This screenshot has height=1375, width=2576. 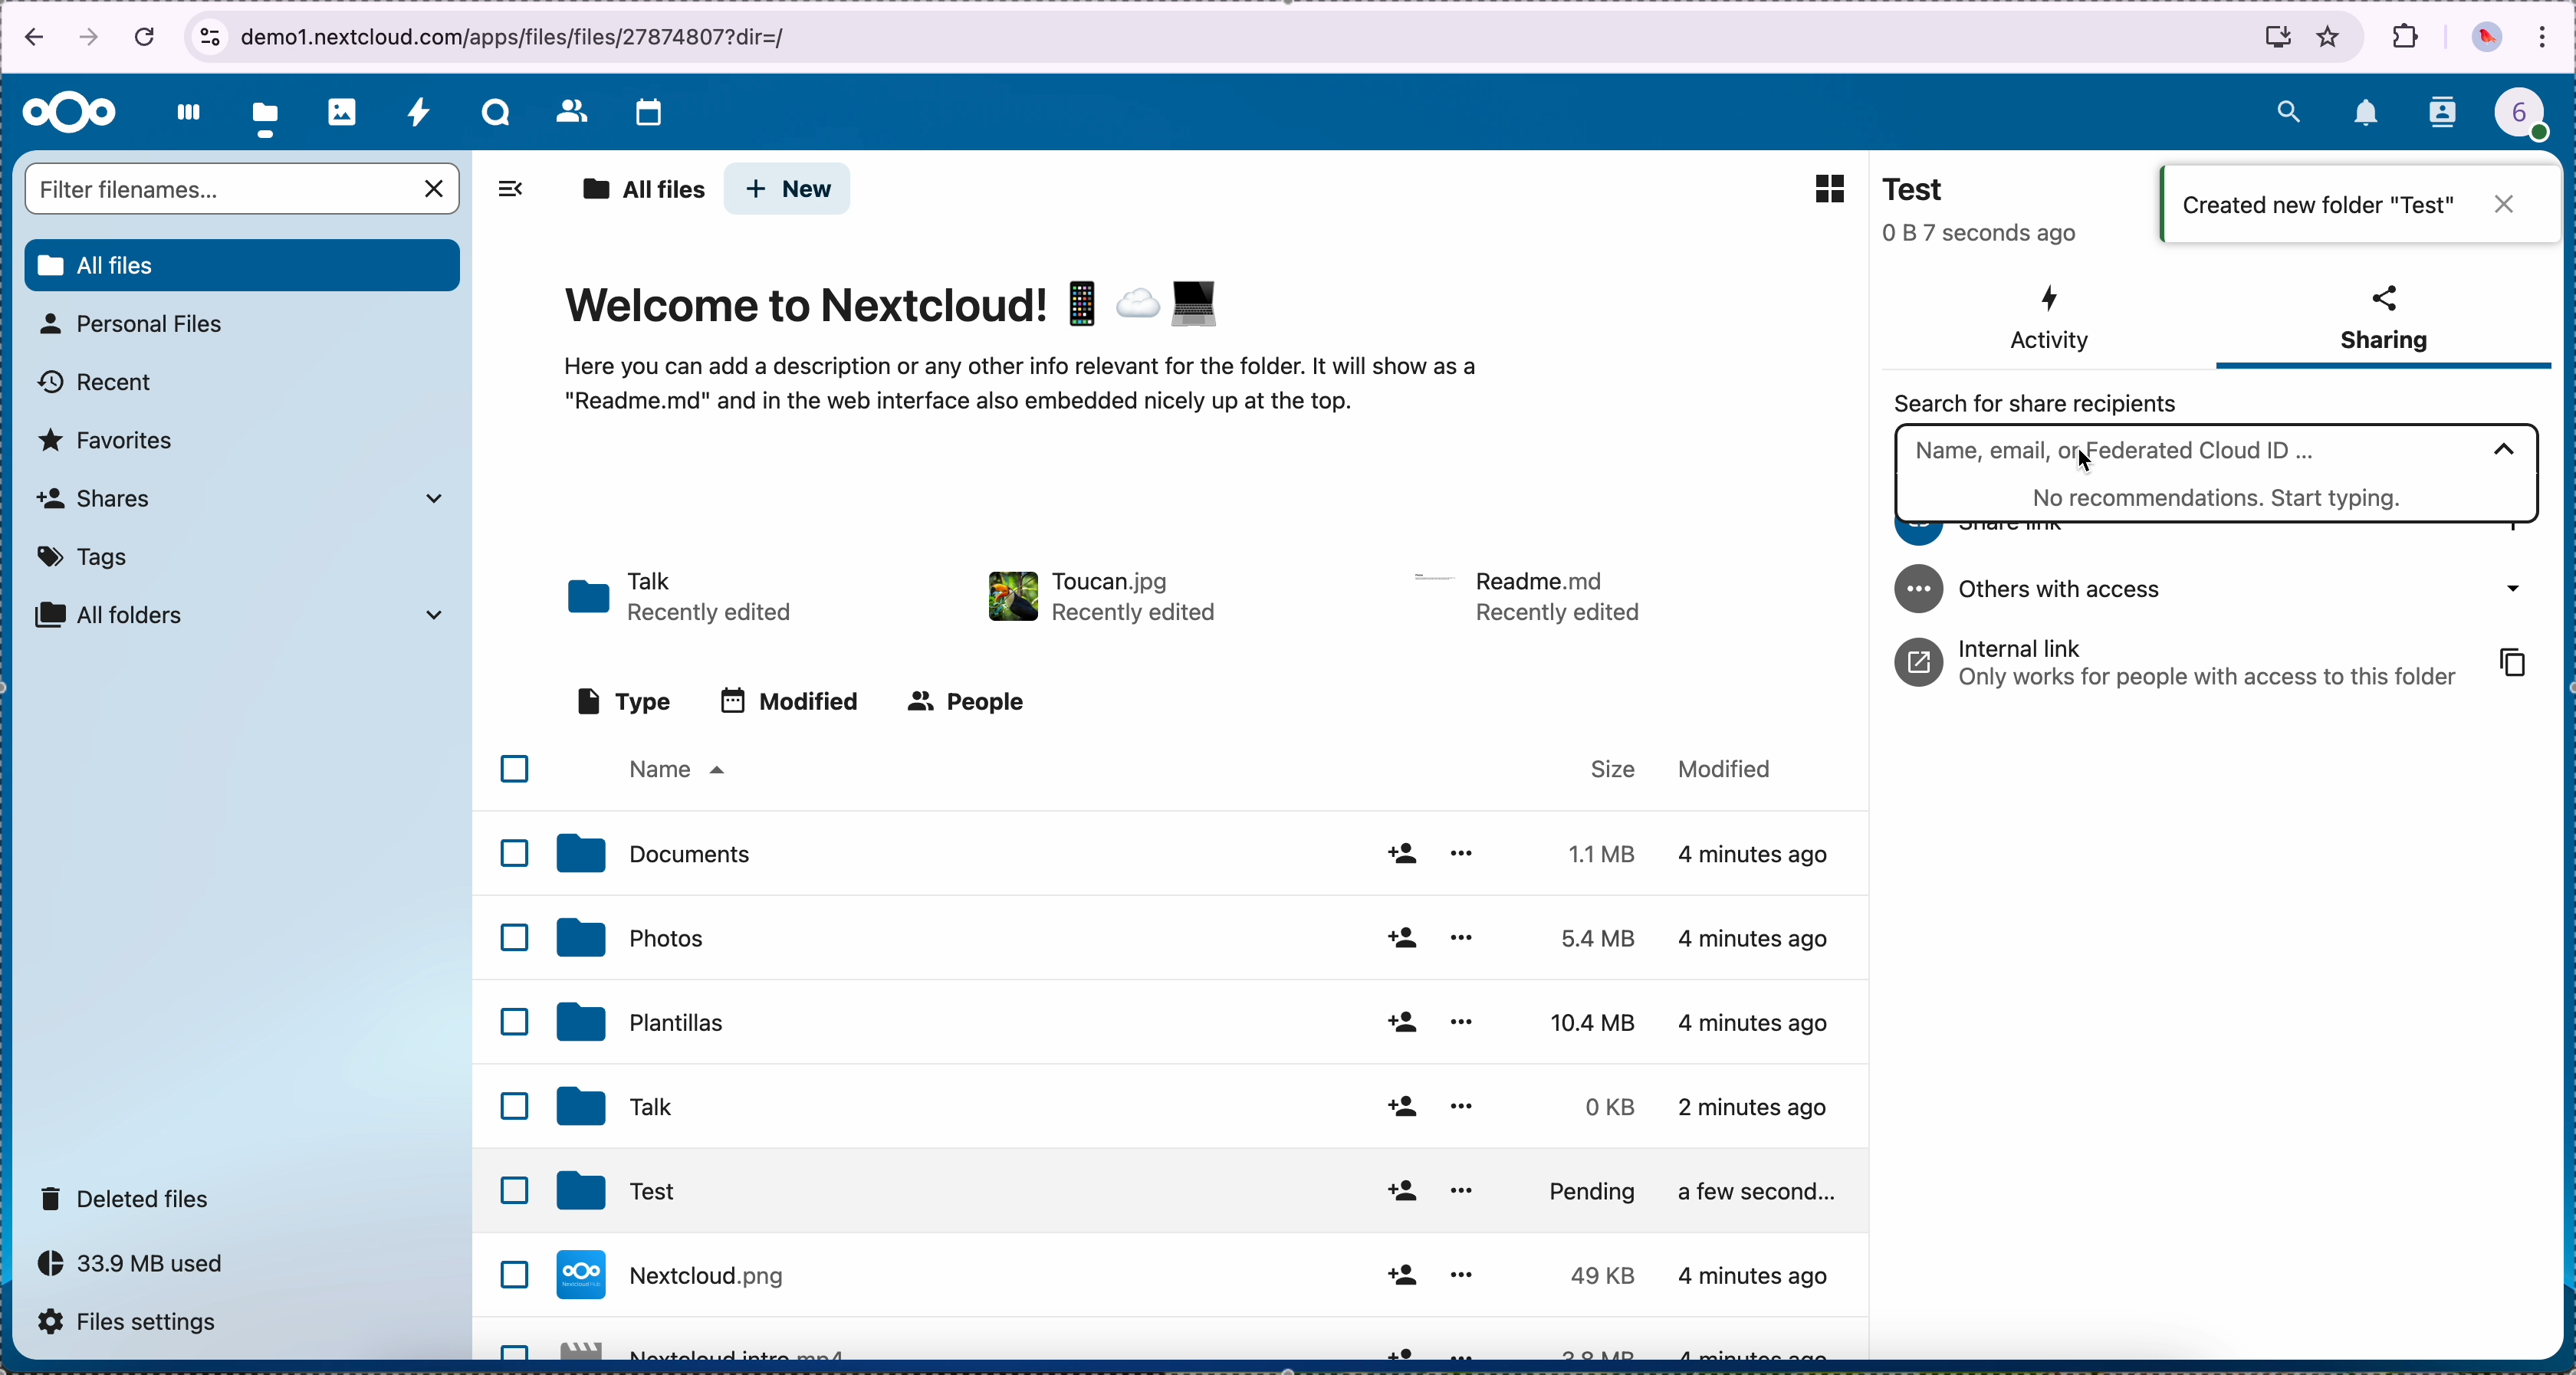 I want to click on talk folder, so click(x=684, y=599).